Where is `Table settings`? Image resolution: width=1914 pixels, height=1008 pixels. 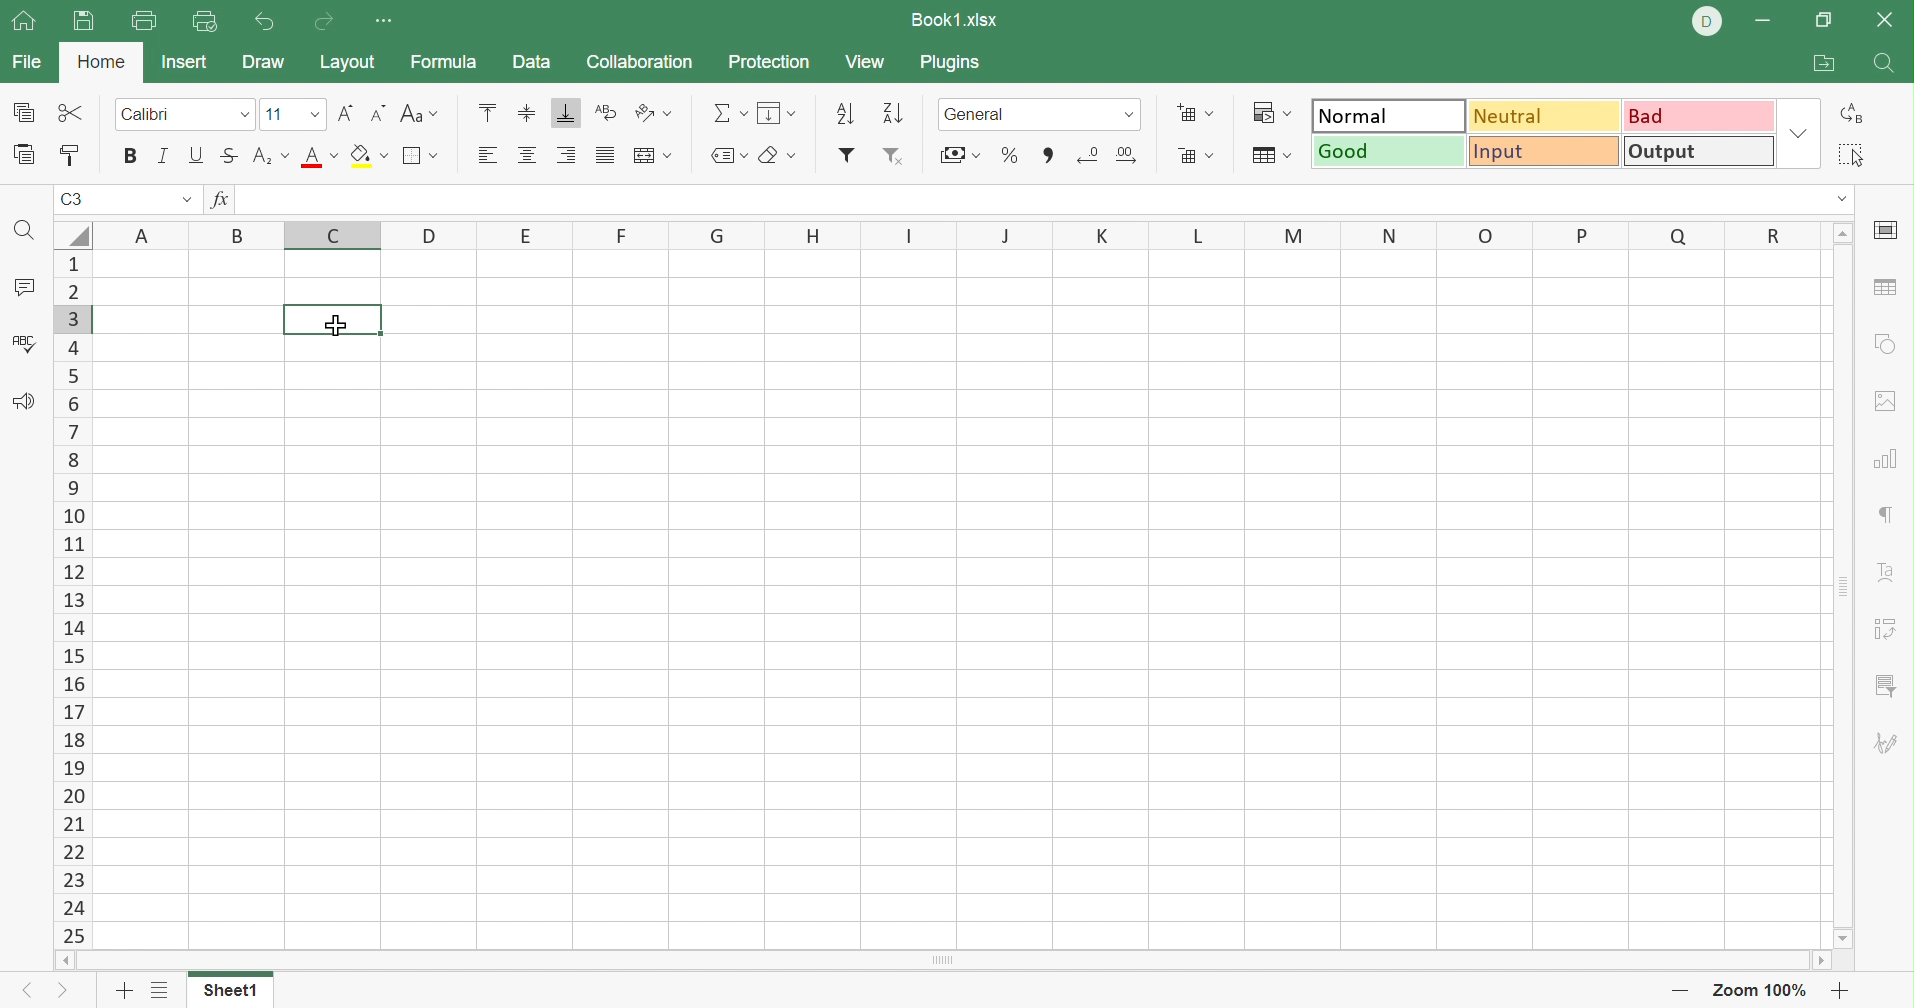 Table settings is located at coordinates (1888, 290).